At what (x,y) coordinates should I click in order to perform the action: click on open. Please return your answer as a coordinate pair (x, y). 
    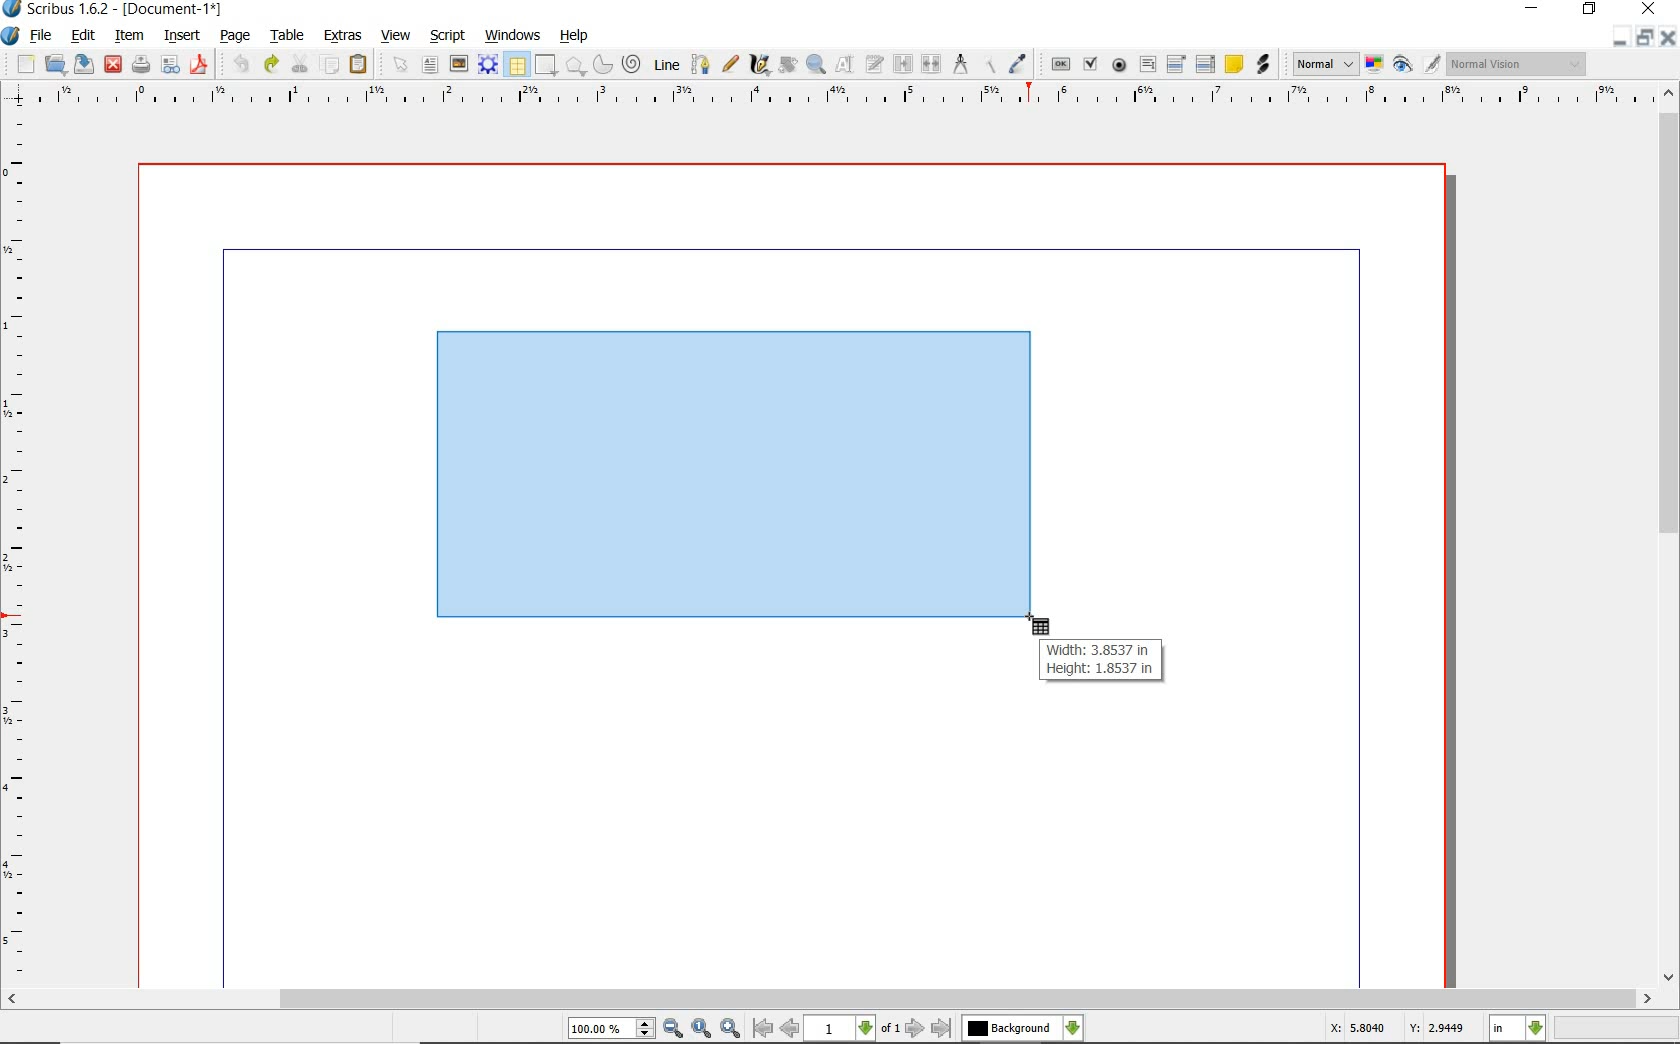
    Looking at the image, I should click on (56, 65).